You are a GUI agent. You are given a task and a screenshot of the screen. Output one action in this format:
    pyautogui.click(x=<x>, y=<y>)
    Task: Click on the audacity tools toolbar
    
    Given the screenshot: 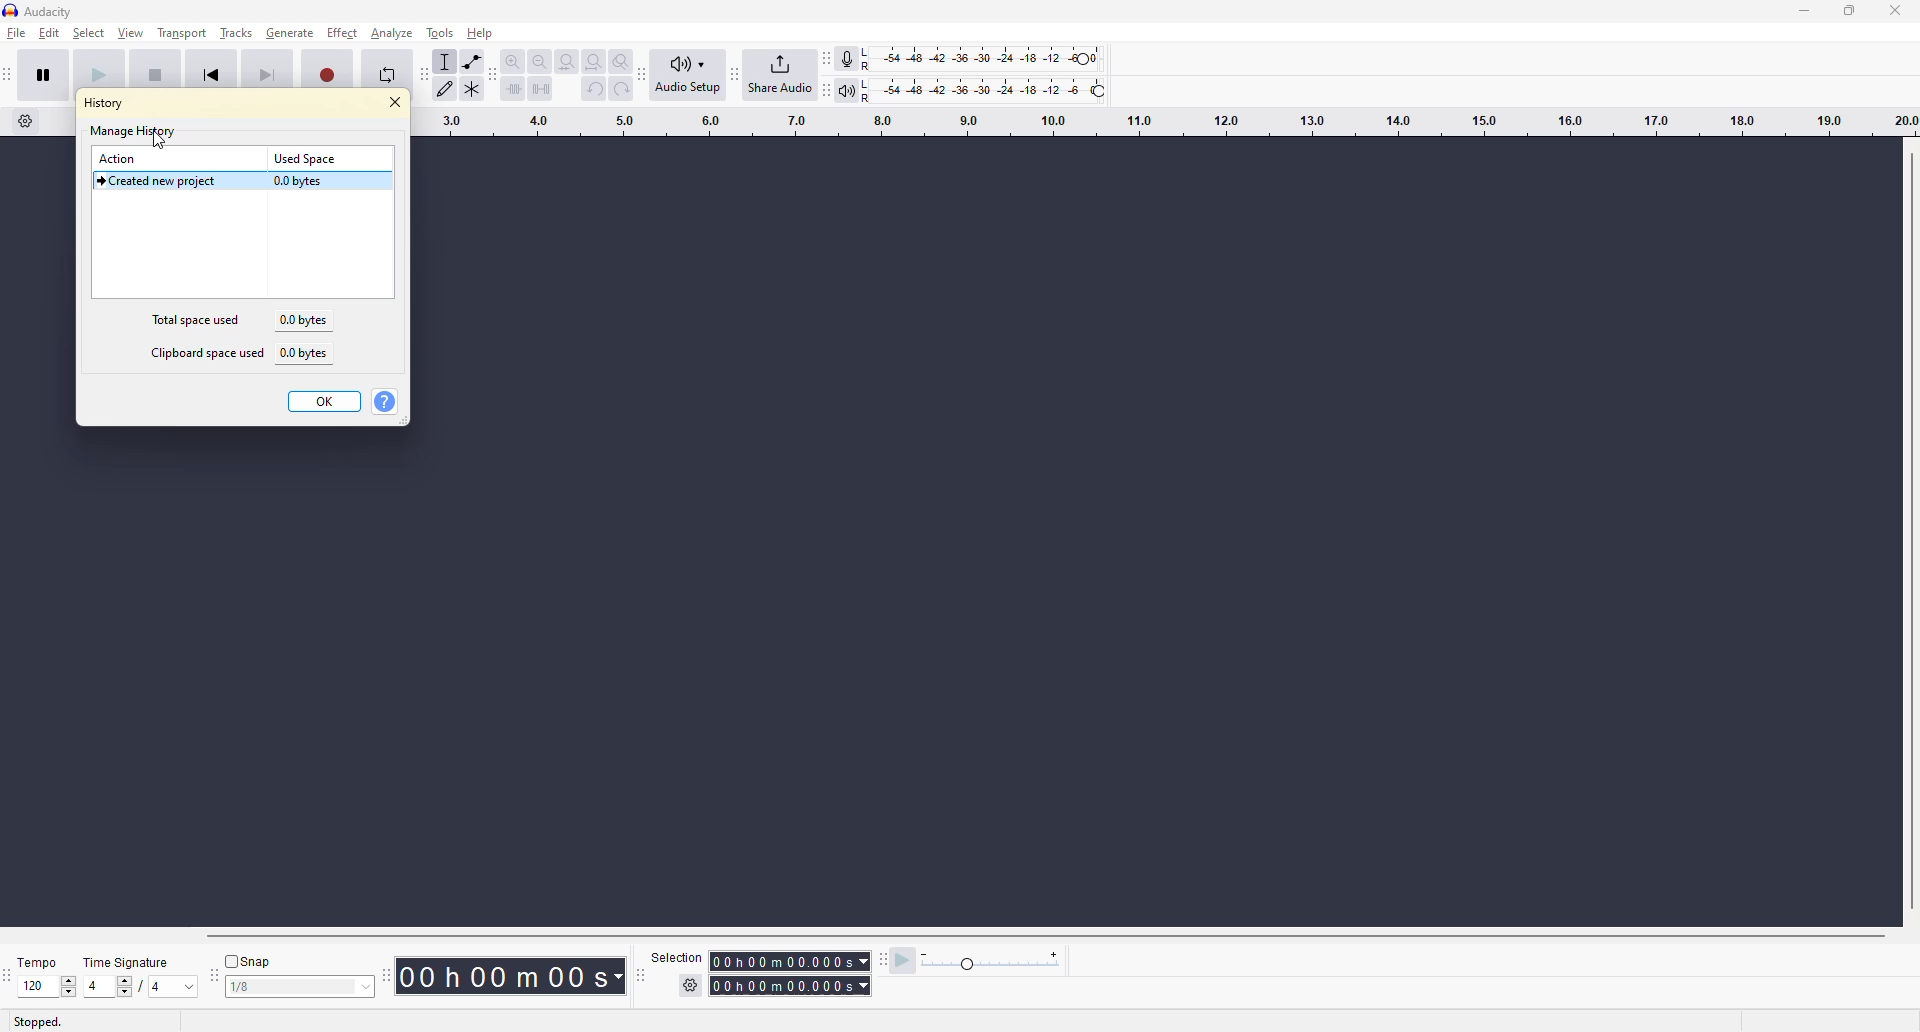 What is the action you would take?
    pyautogui.click(x=423, y=77)
    